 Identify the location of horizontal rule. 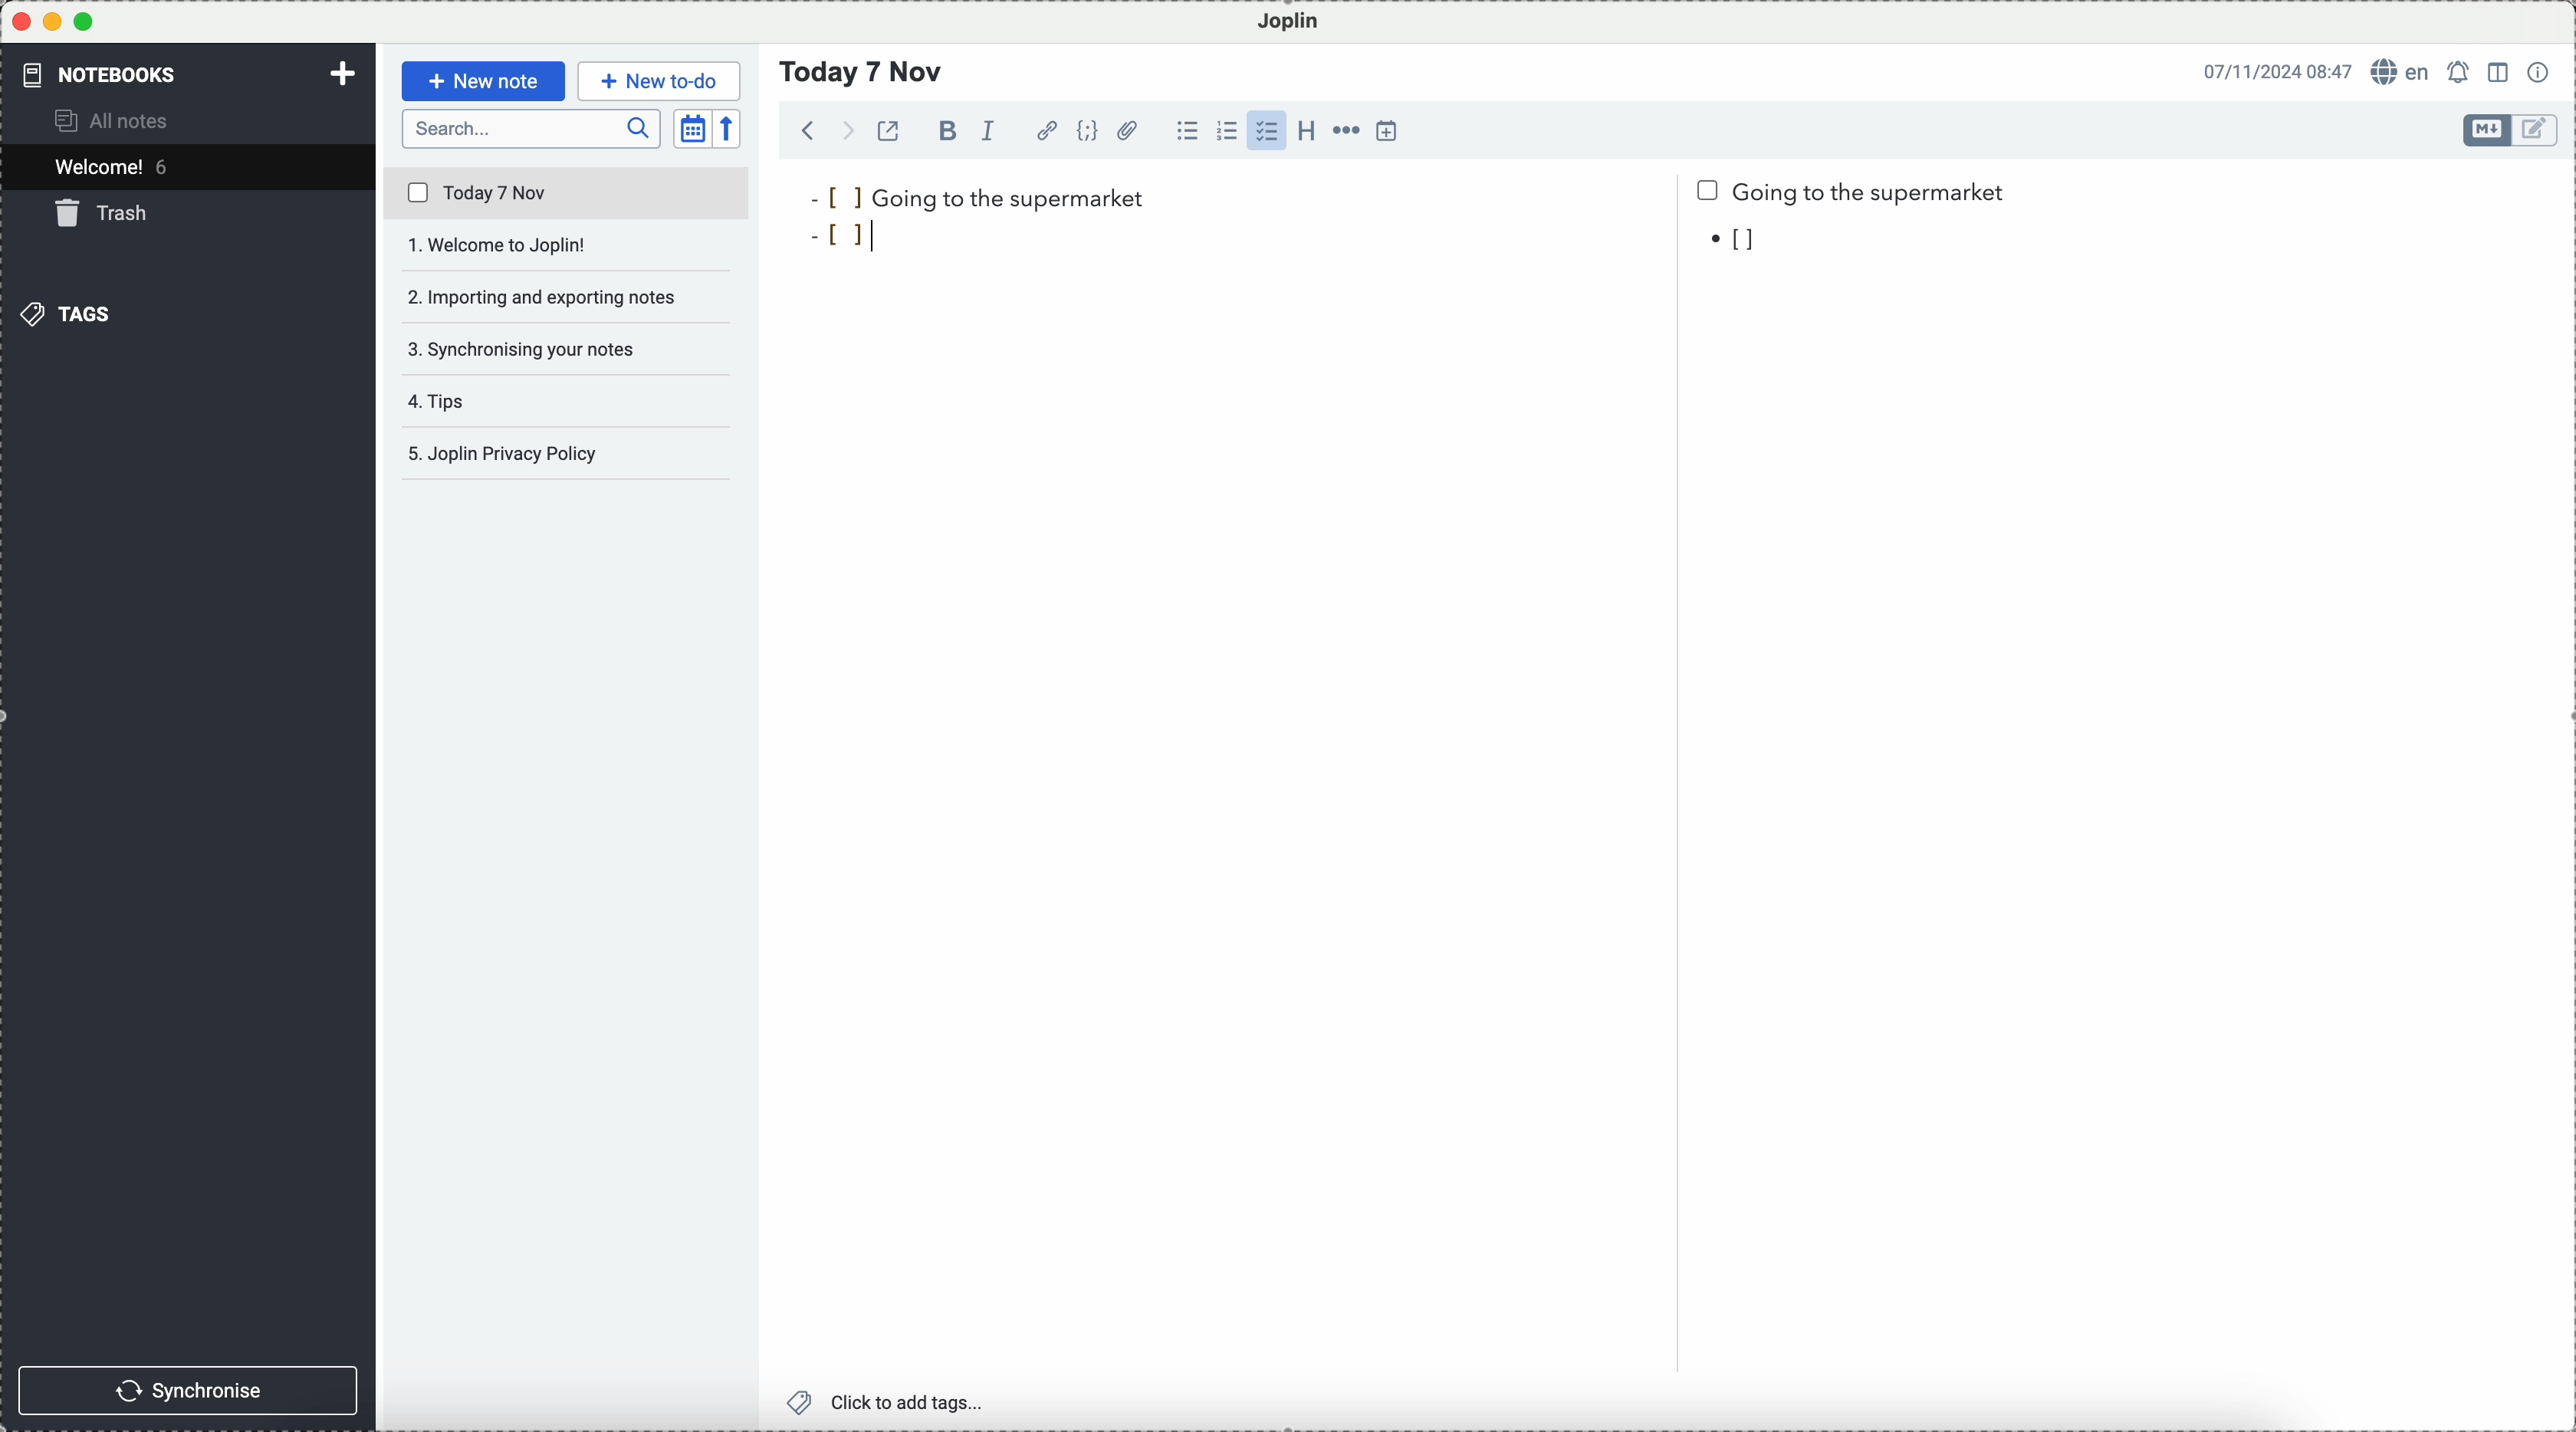
(1345, 131).